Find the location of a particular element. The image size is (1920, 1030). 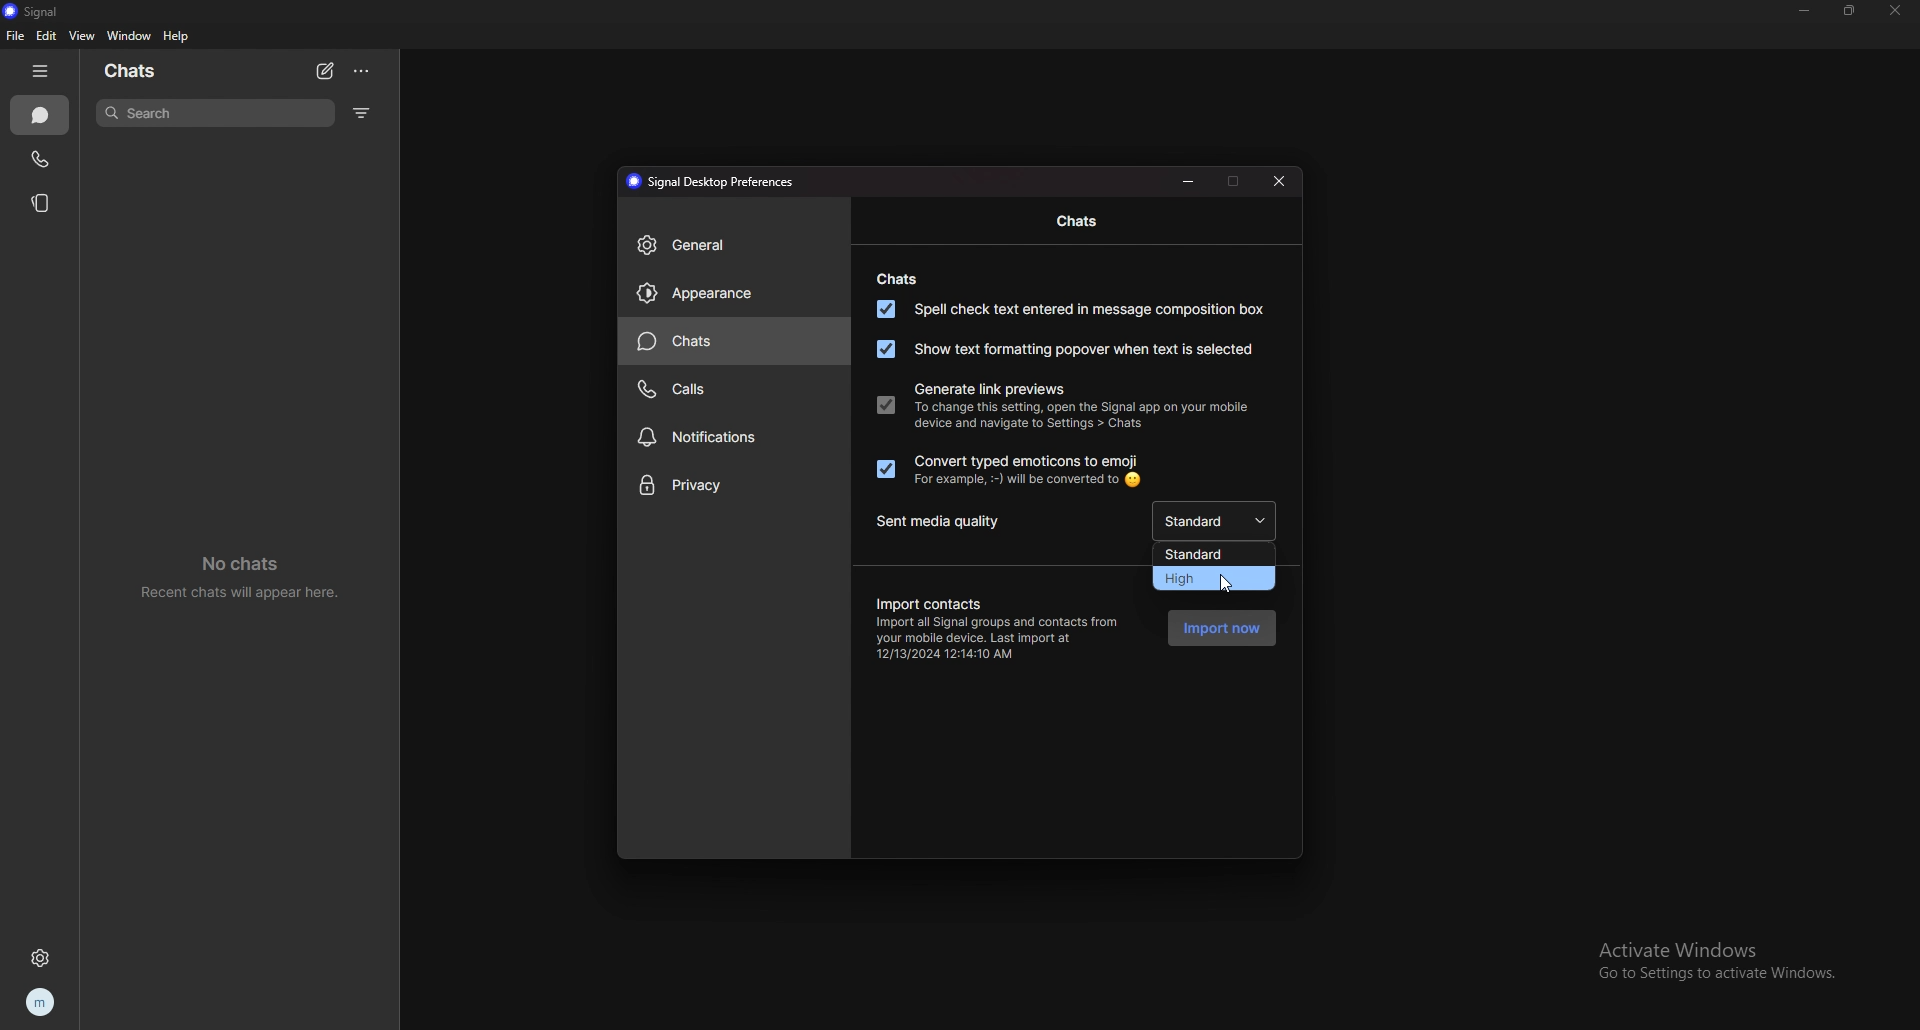

close is located at coordinates (1893, 12).